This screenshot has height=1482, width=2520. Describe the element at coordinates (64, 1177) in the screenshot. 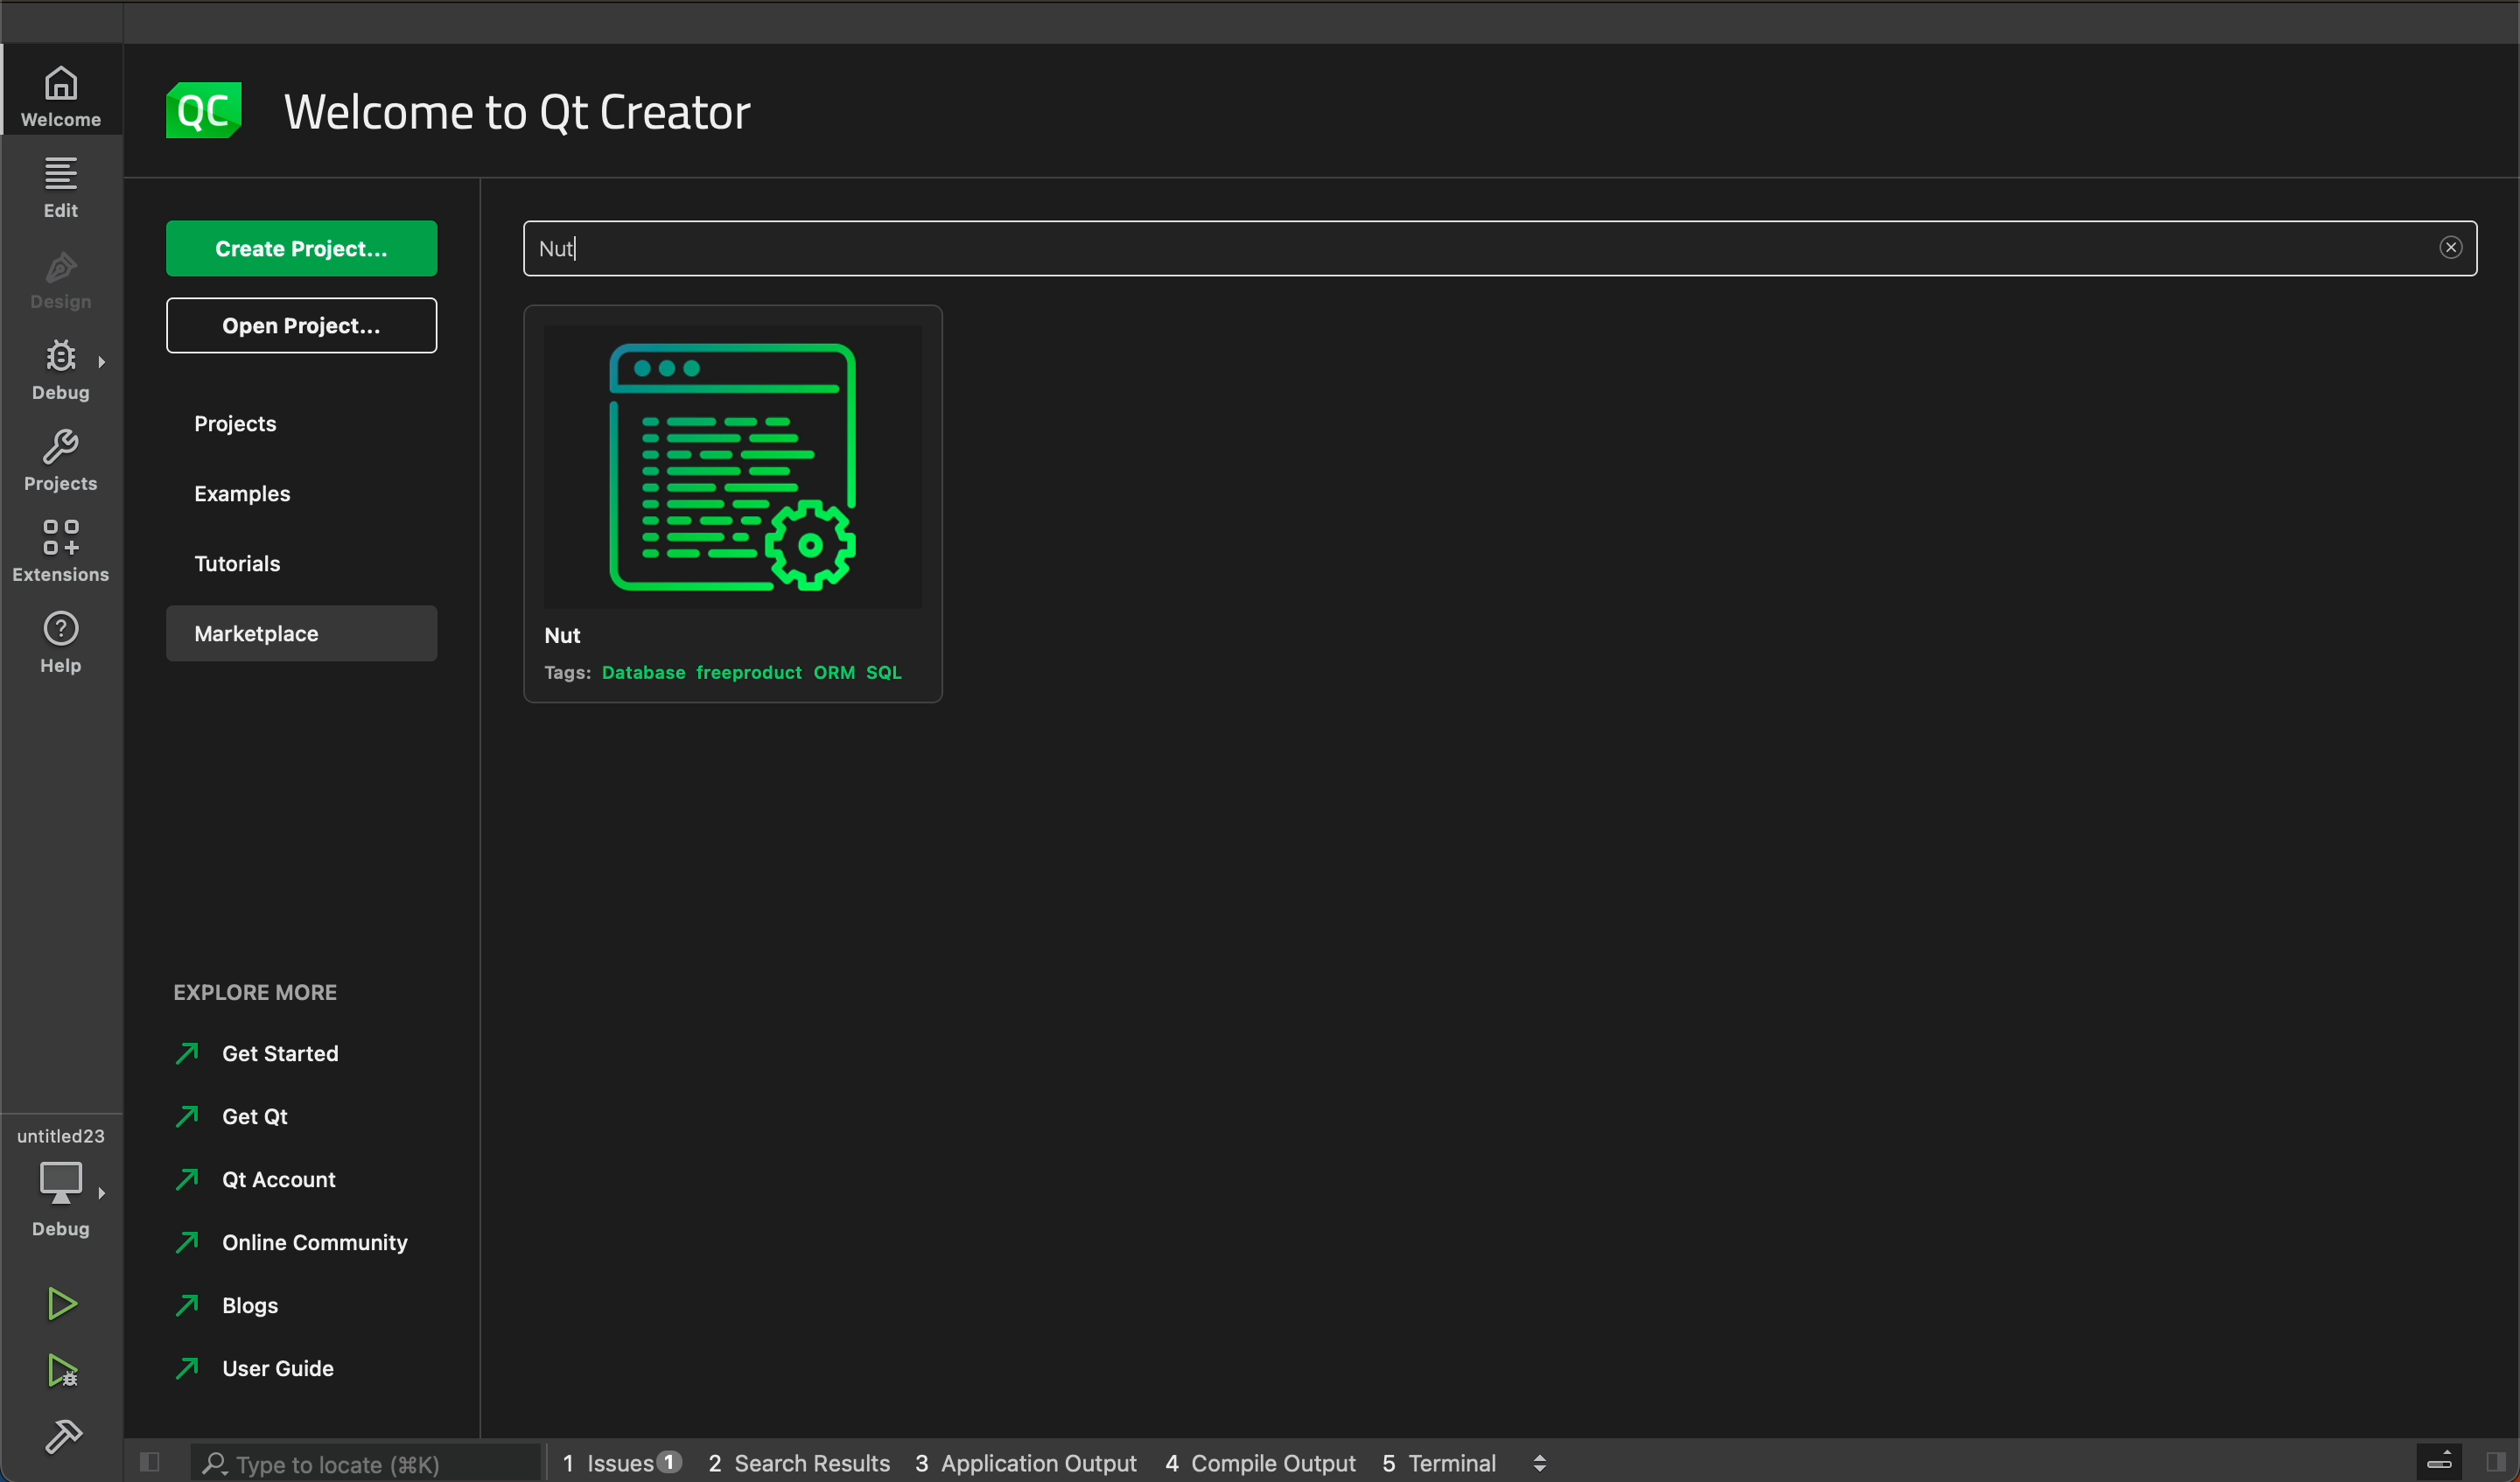

I see `debug` at that location.